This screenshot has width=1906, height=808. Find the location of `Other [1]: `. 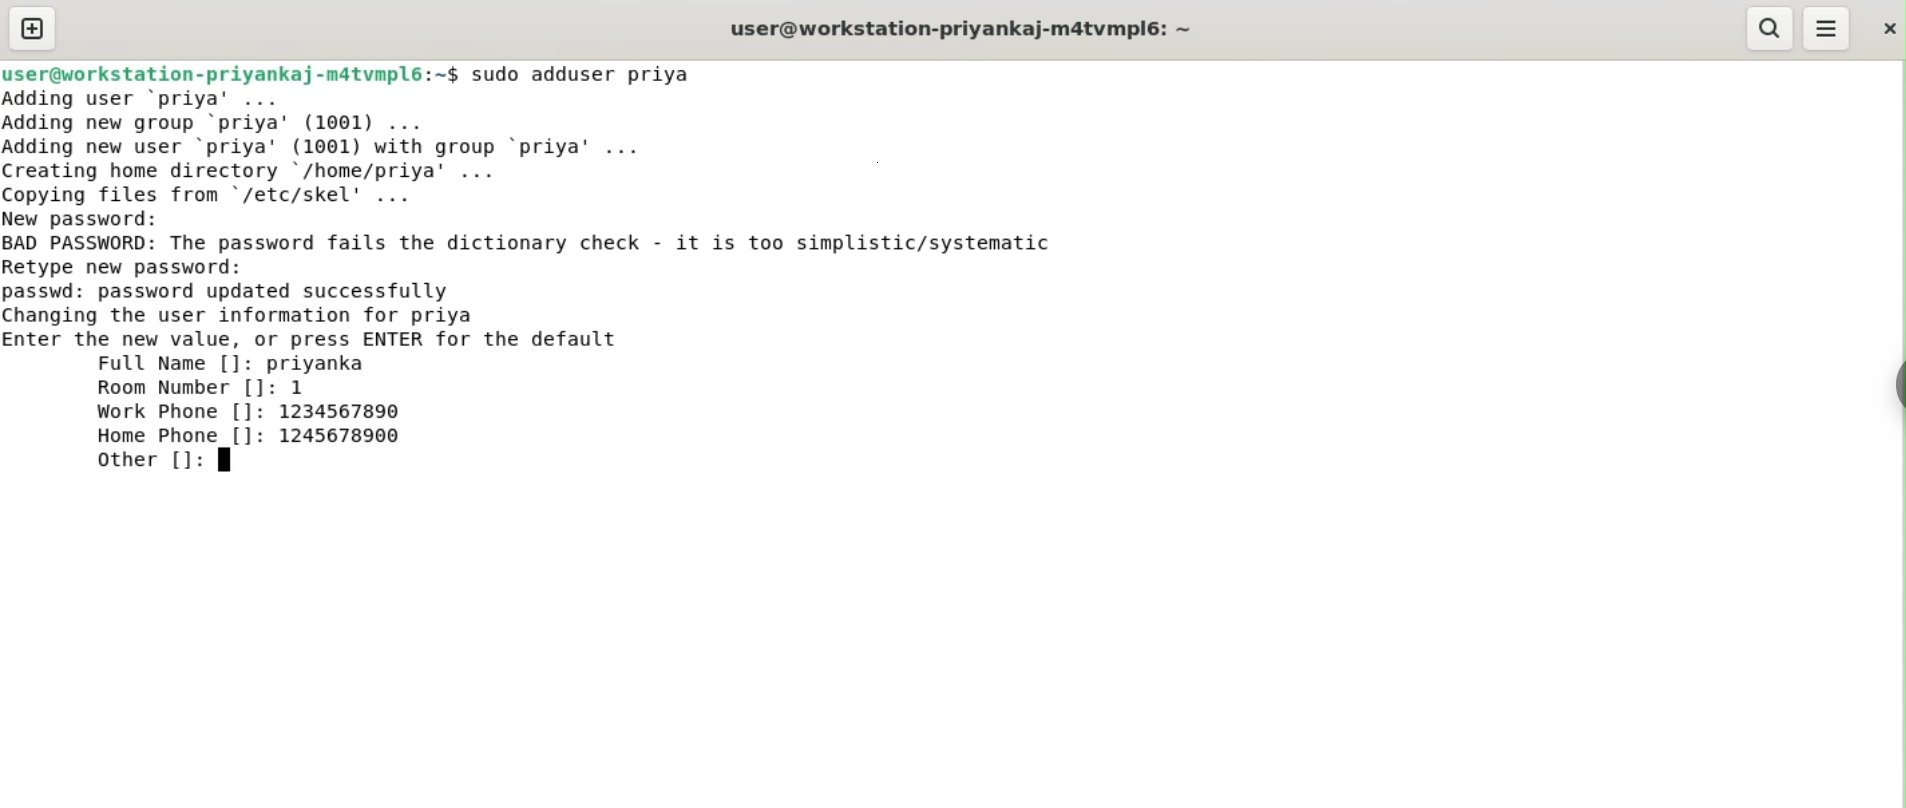

Other [1]:  is located at coordinates (158, 459).